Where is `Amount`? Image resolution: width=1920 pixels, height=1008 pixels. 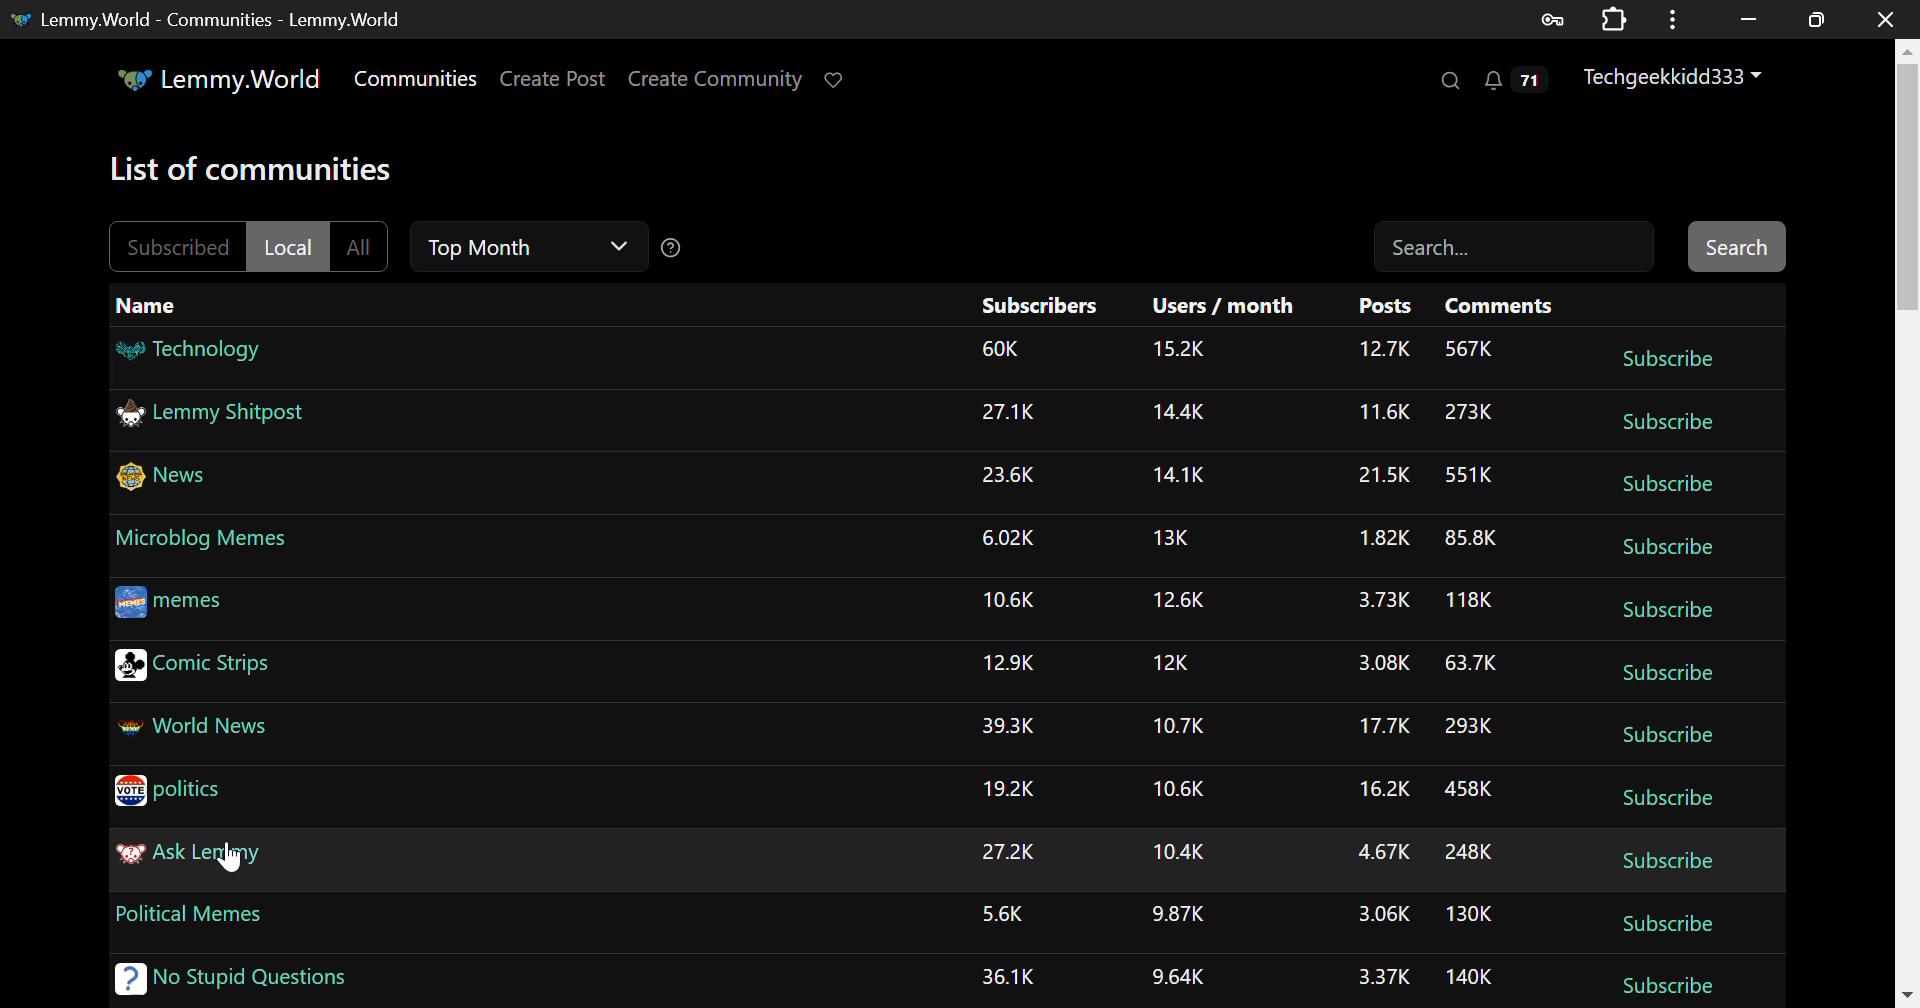 Amount is located at coordinates (1386, 976).